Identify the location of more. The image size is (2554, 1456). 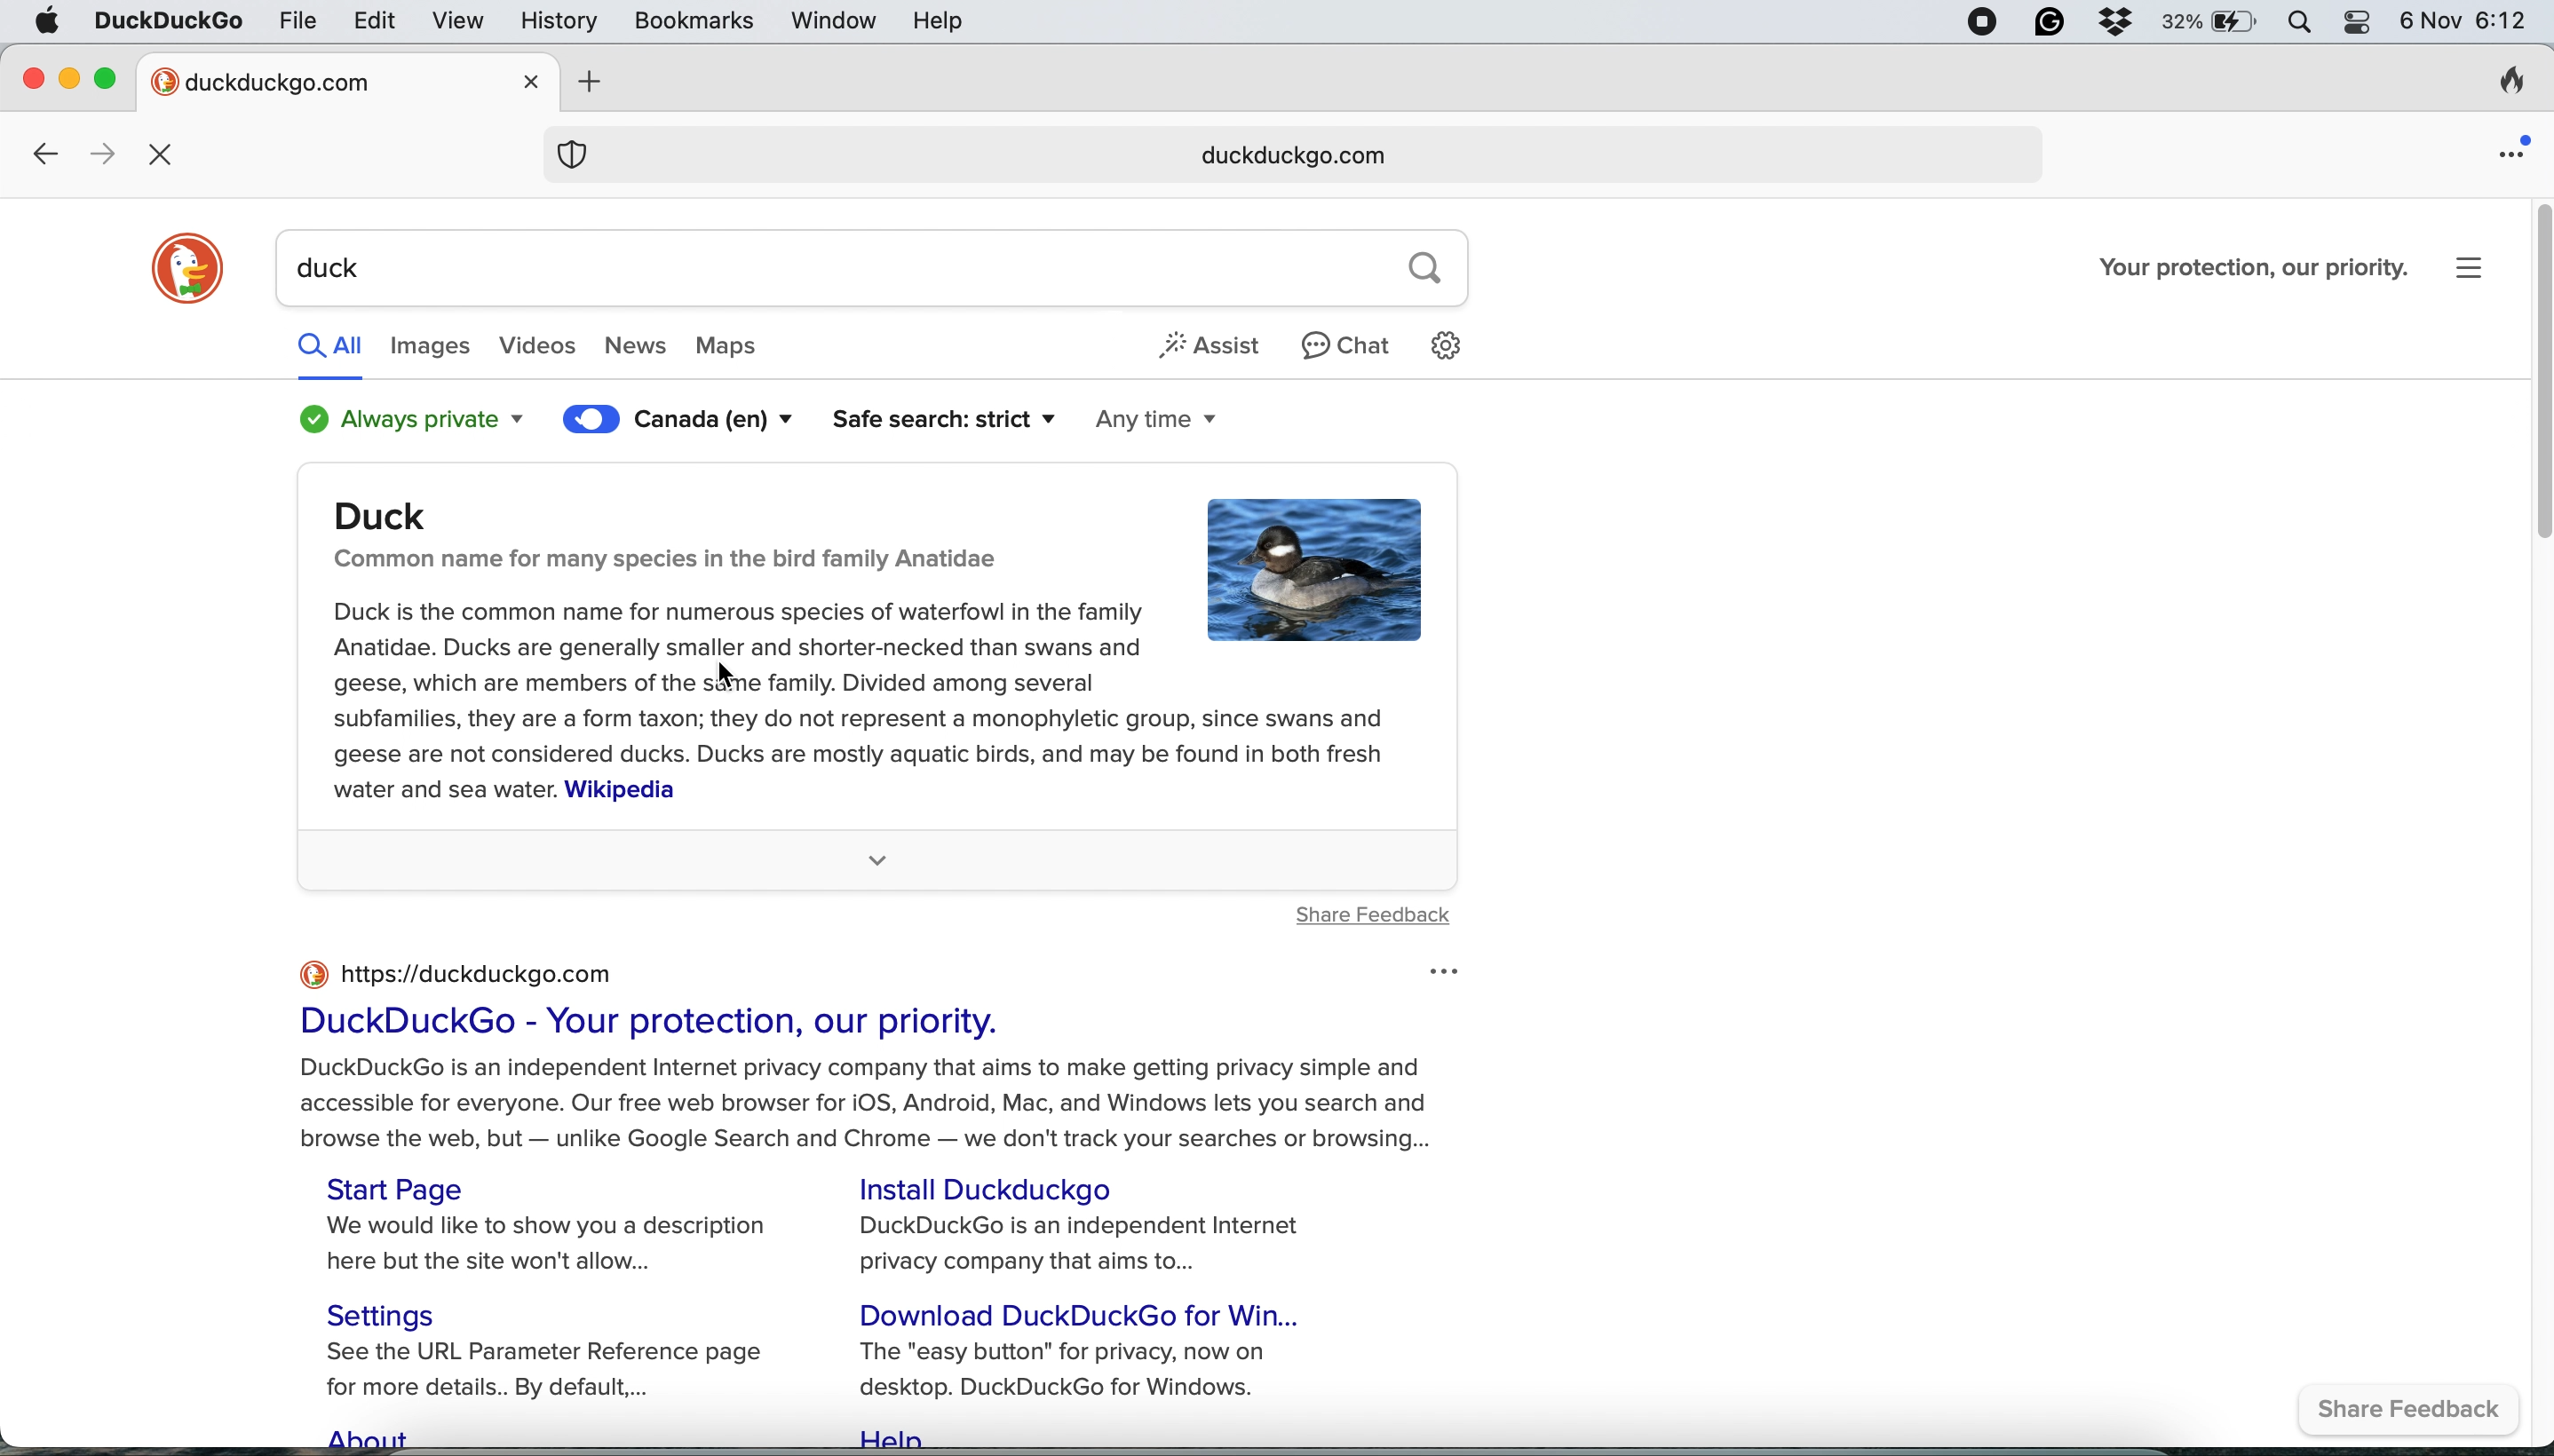
(878, 858).